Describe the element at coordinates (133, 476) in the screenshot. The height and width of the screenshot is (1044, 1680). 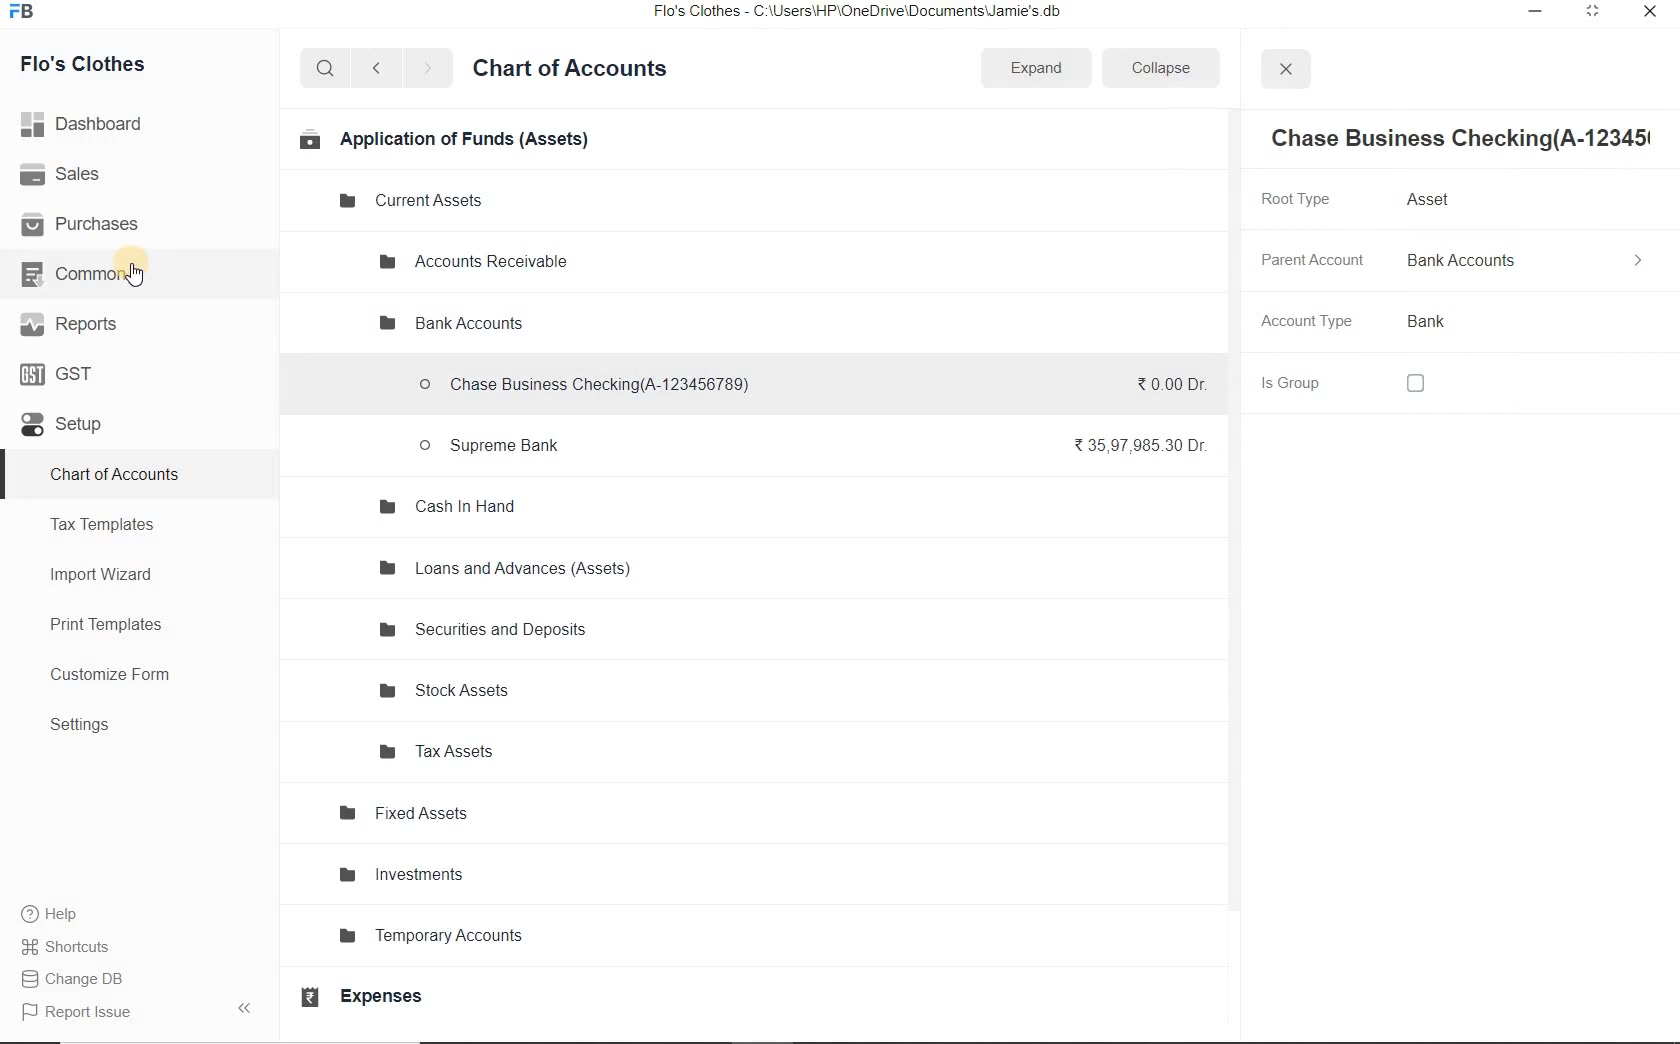
I see `chart of Accounts` at that location.